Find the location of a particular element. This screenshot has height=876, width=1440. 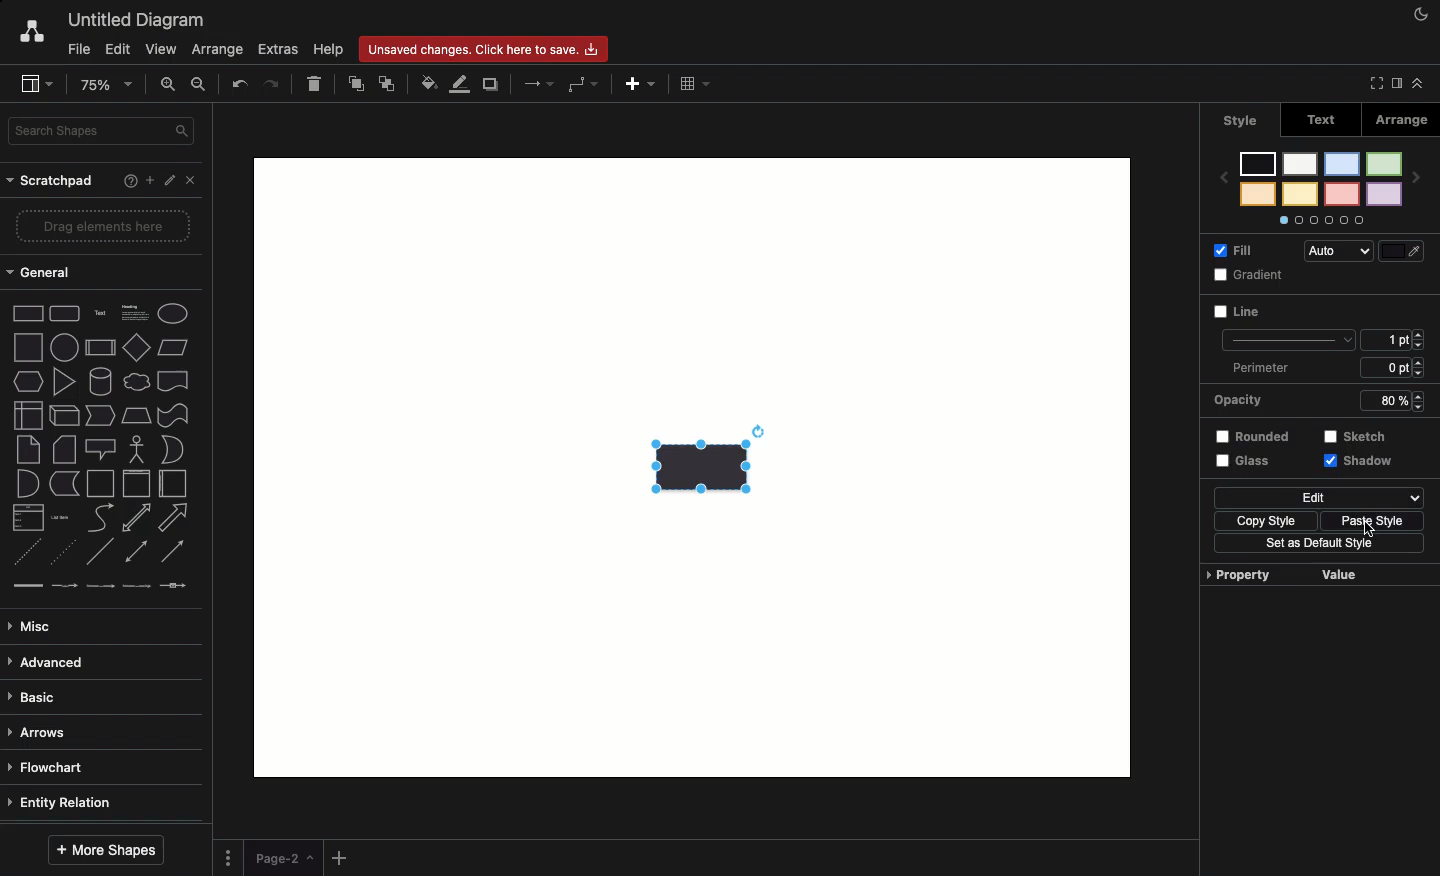

circle is located at coordinates (65, 347).